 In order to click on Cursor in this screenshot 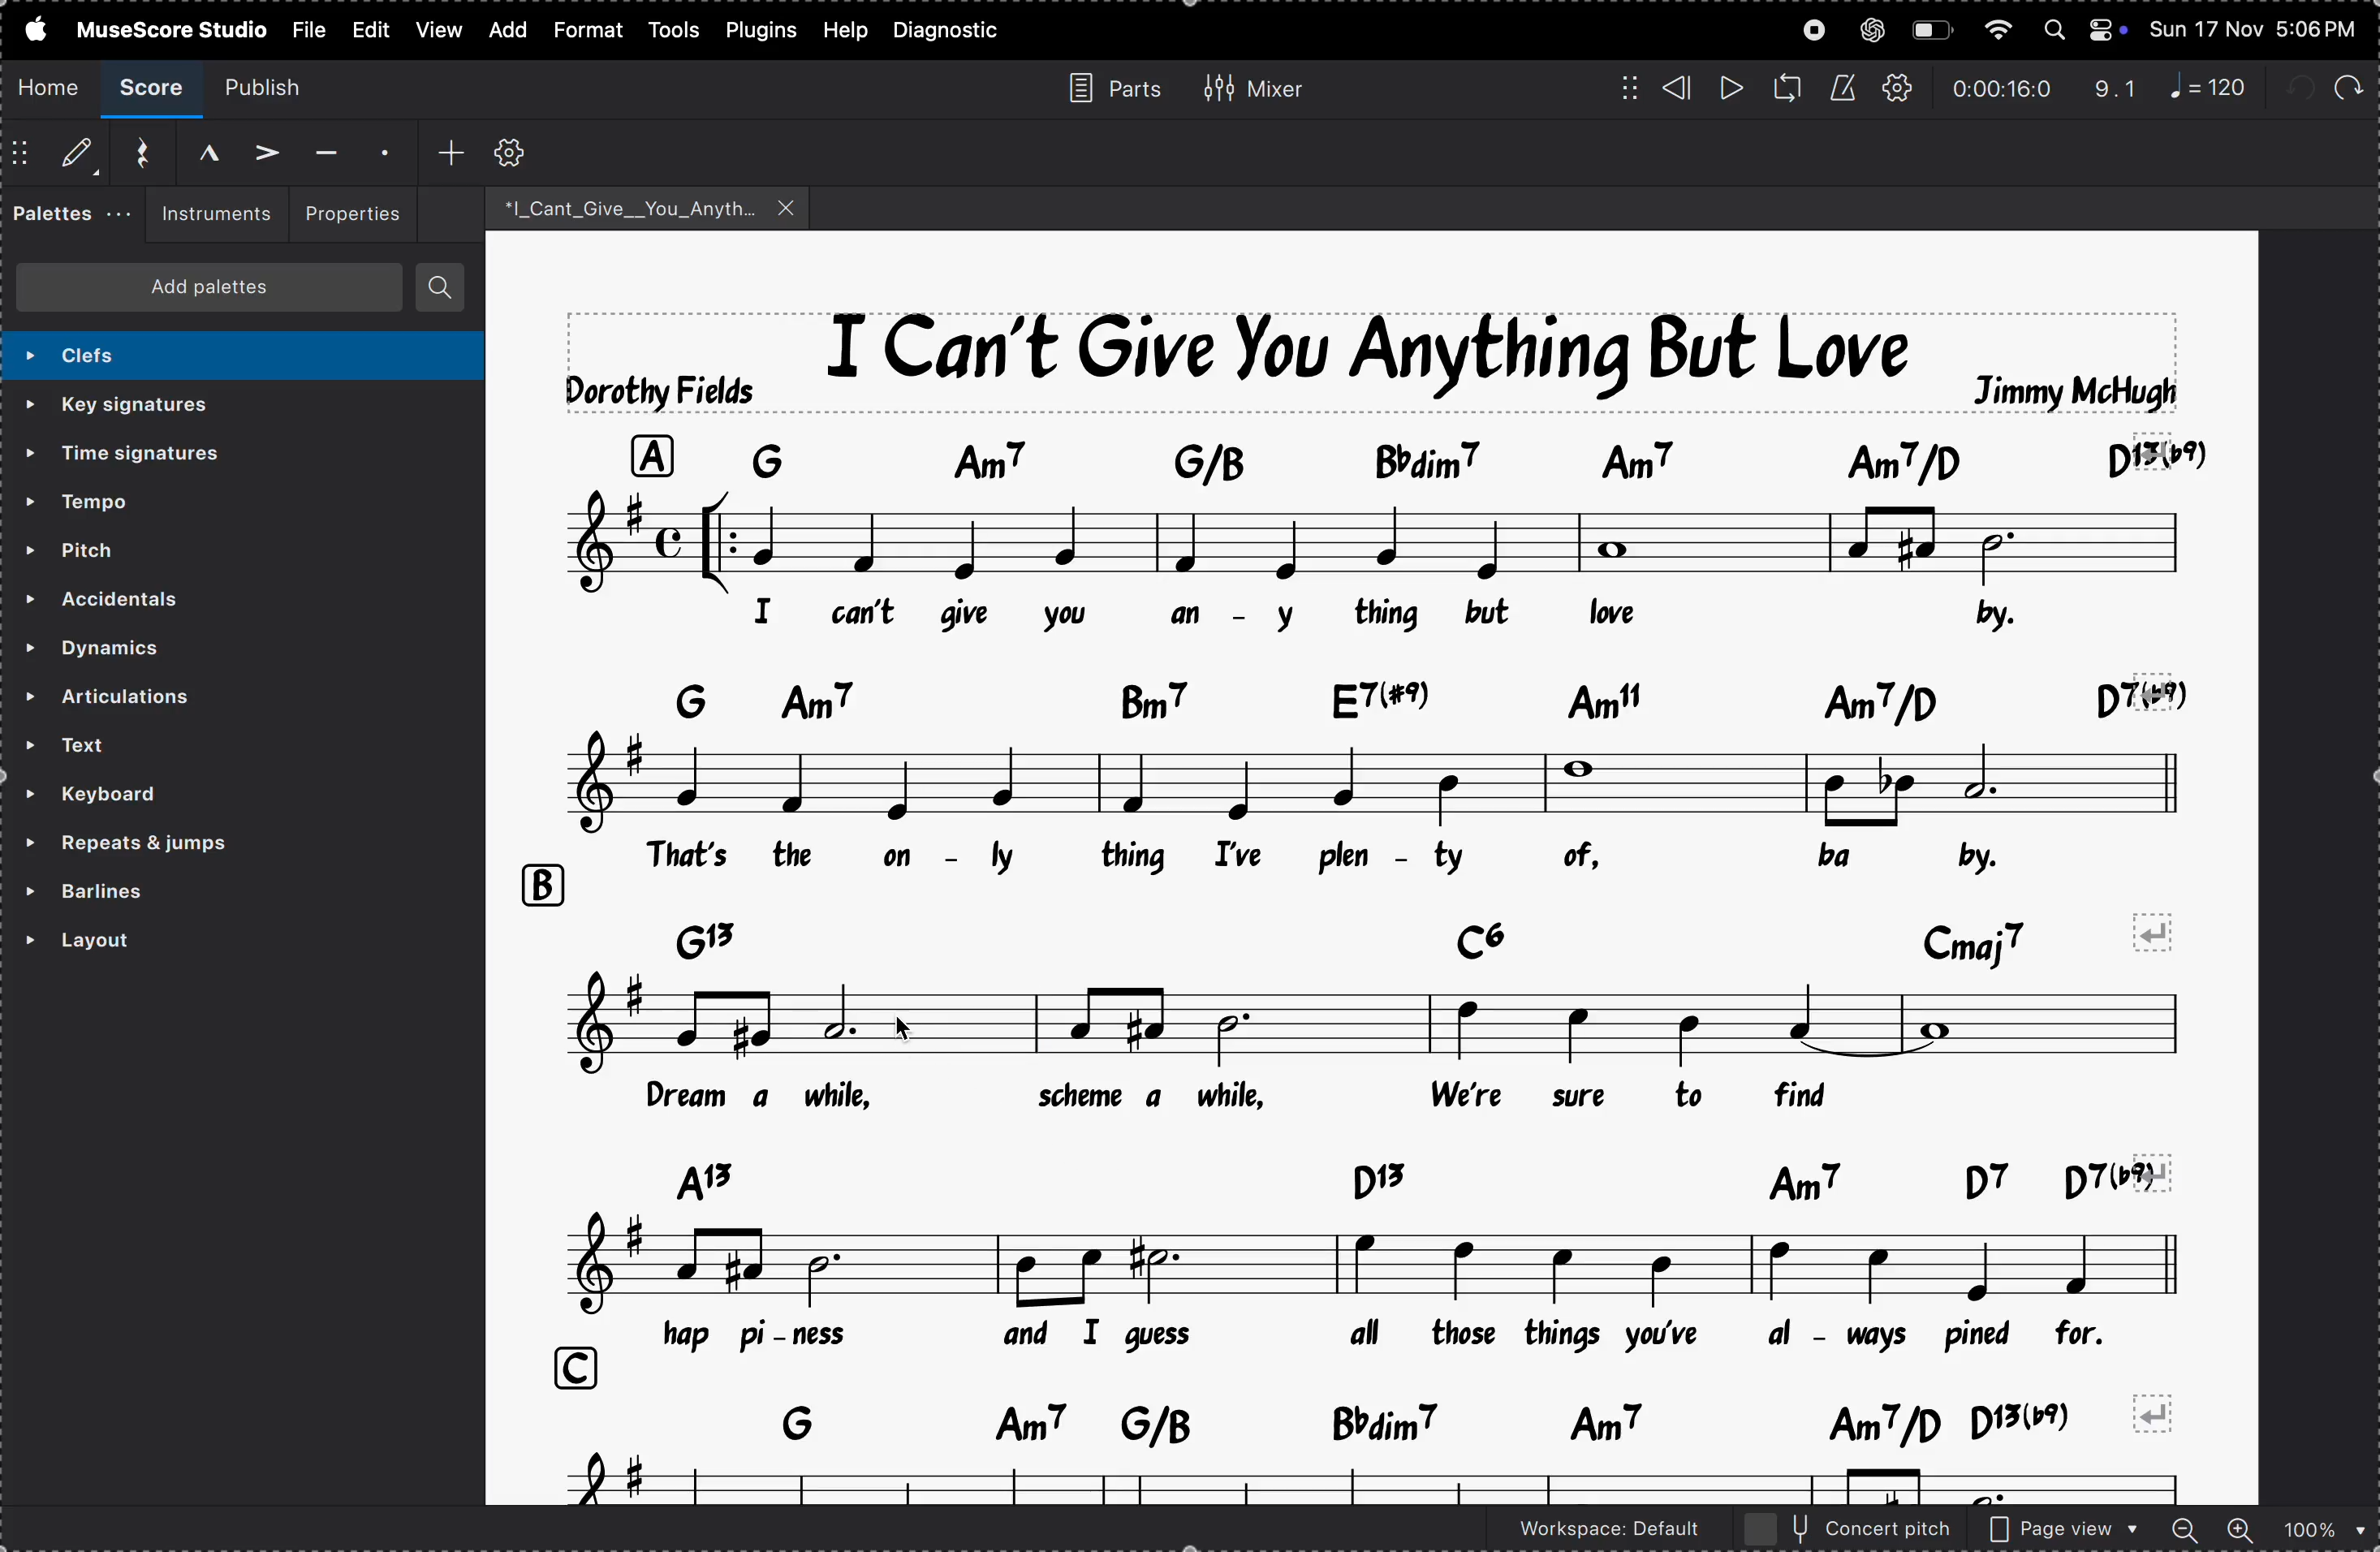, I will do `click(906, 1026)`.